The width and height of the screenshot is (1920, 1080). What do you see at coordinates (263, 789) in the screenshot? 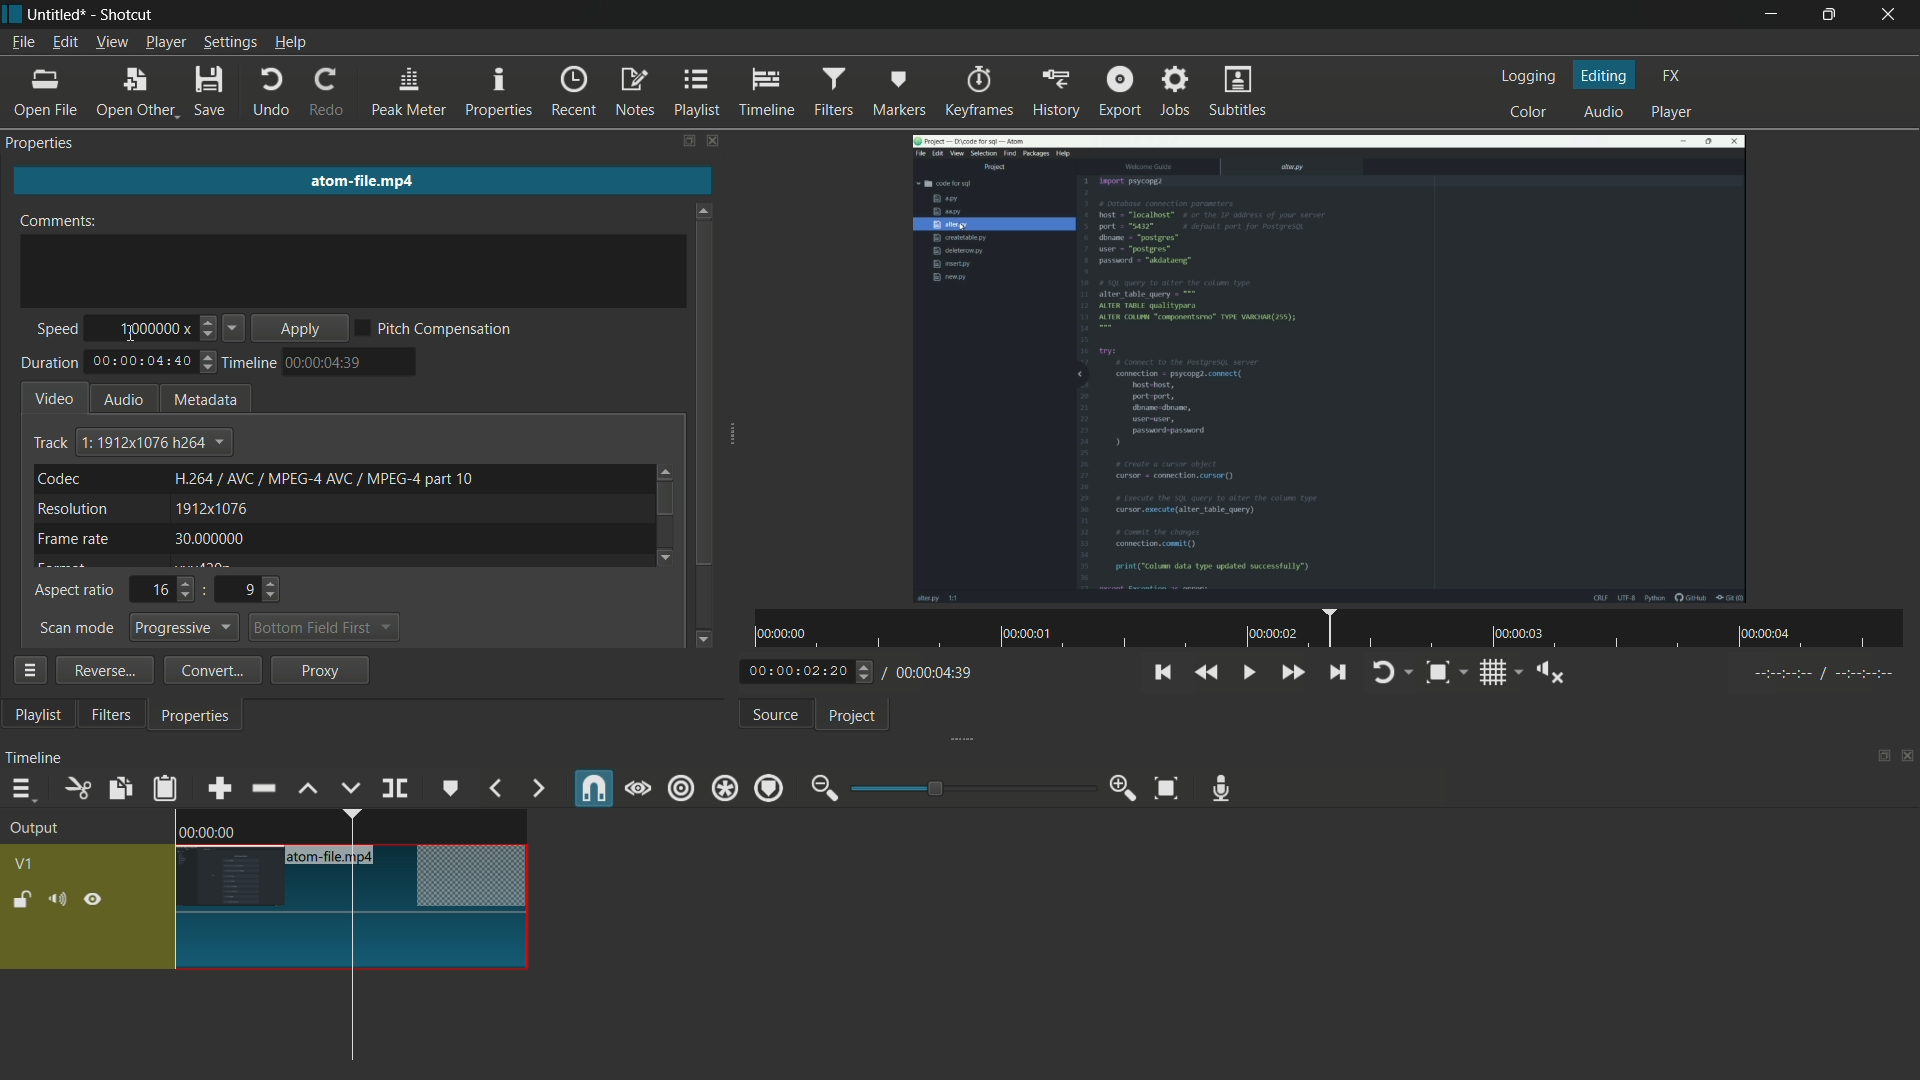
I see `ripple delete` at bounding box center [263, 789].